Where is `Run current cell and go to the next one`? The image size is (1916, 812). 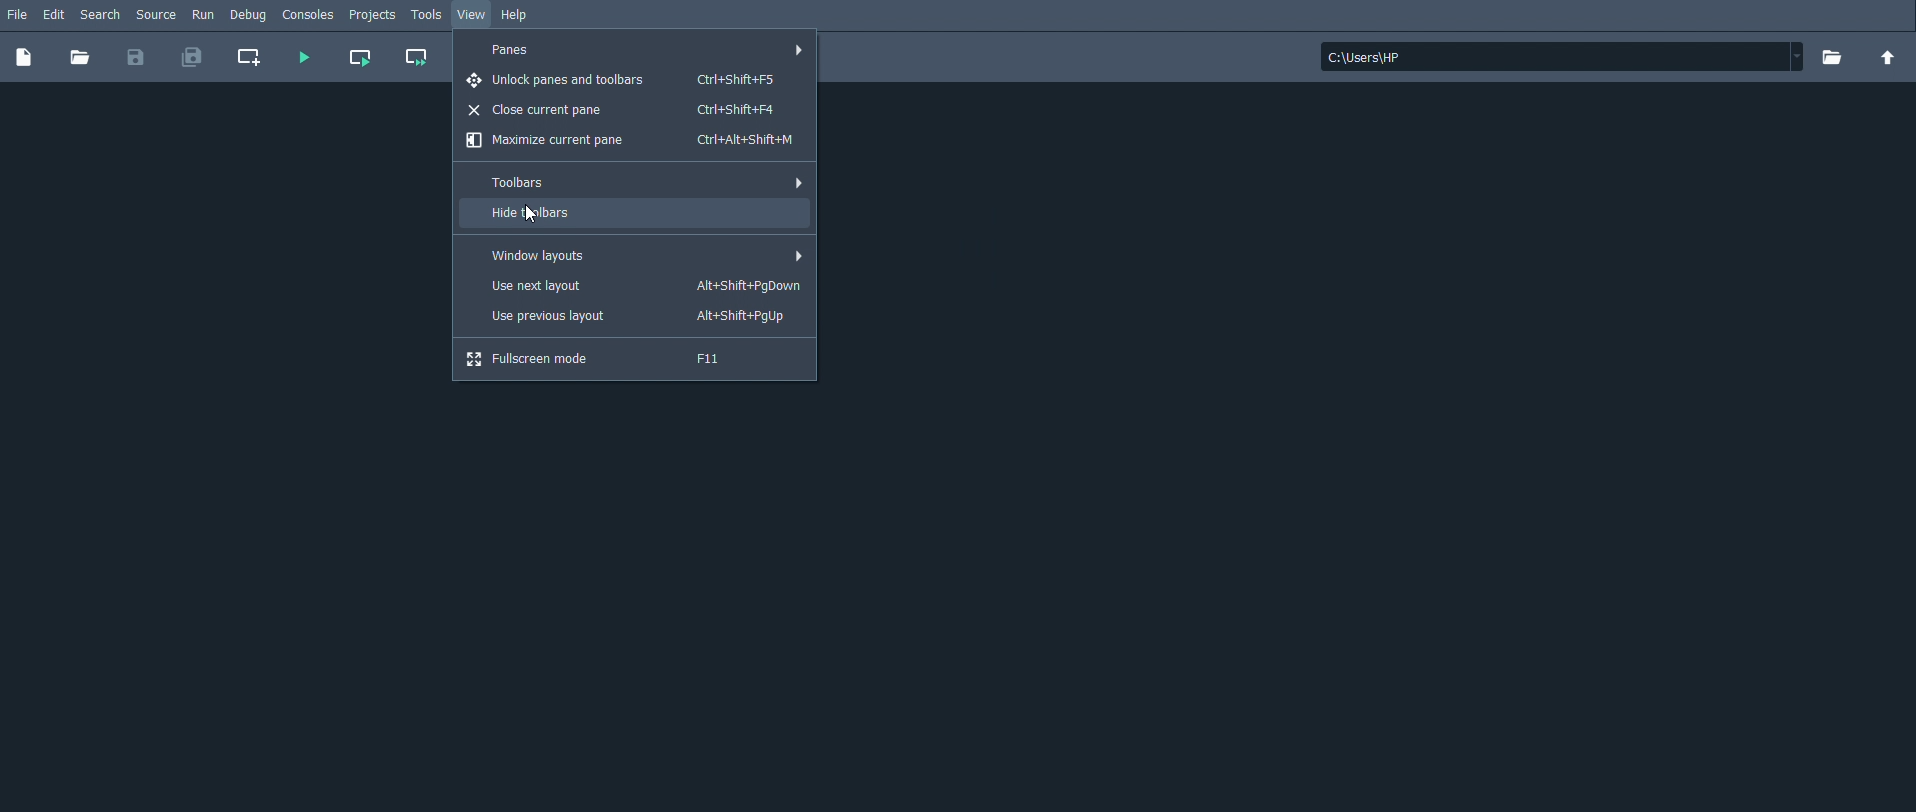
Run current cell and go to the next one is located at coordinates (415, 55).